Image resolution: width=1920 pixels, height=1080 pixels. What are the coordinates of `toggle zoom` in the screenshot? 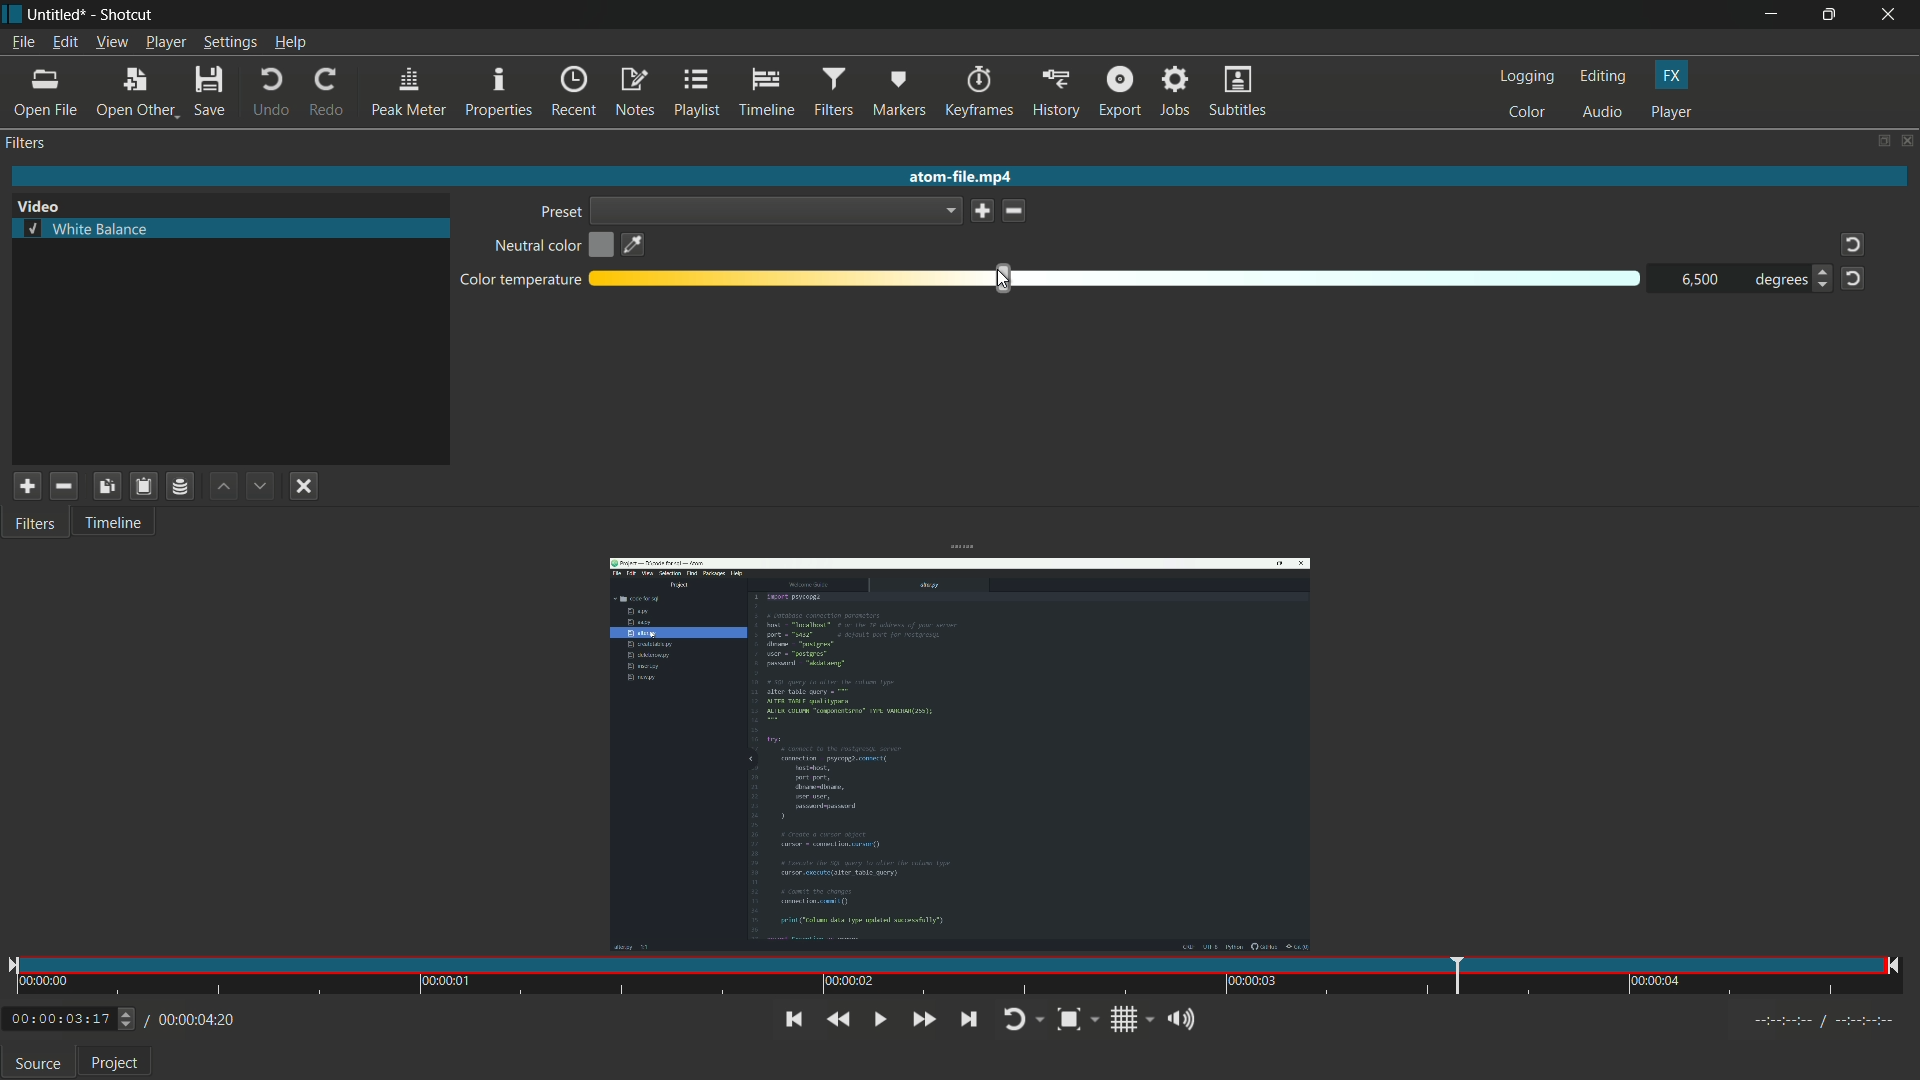 It's located at (1078, 1020).